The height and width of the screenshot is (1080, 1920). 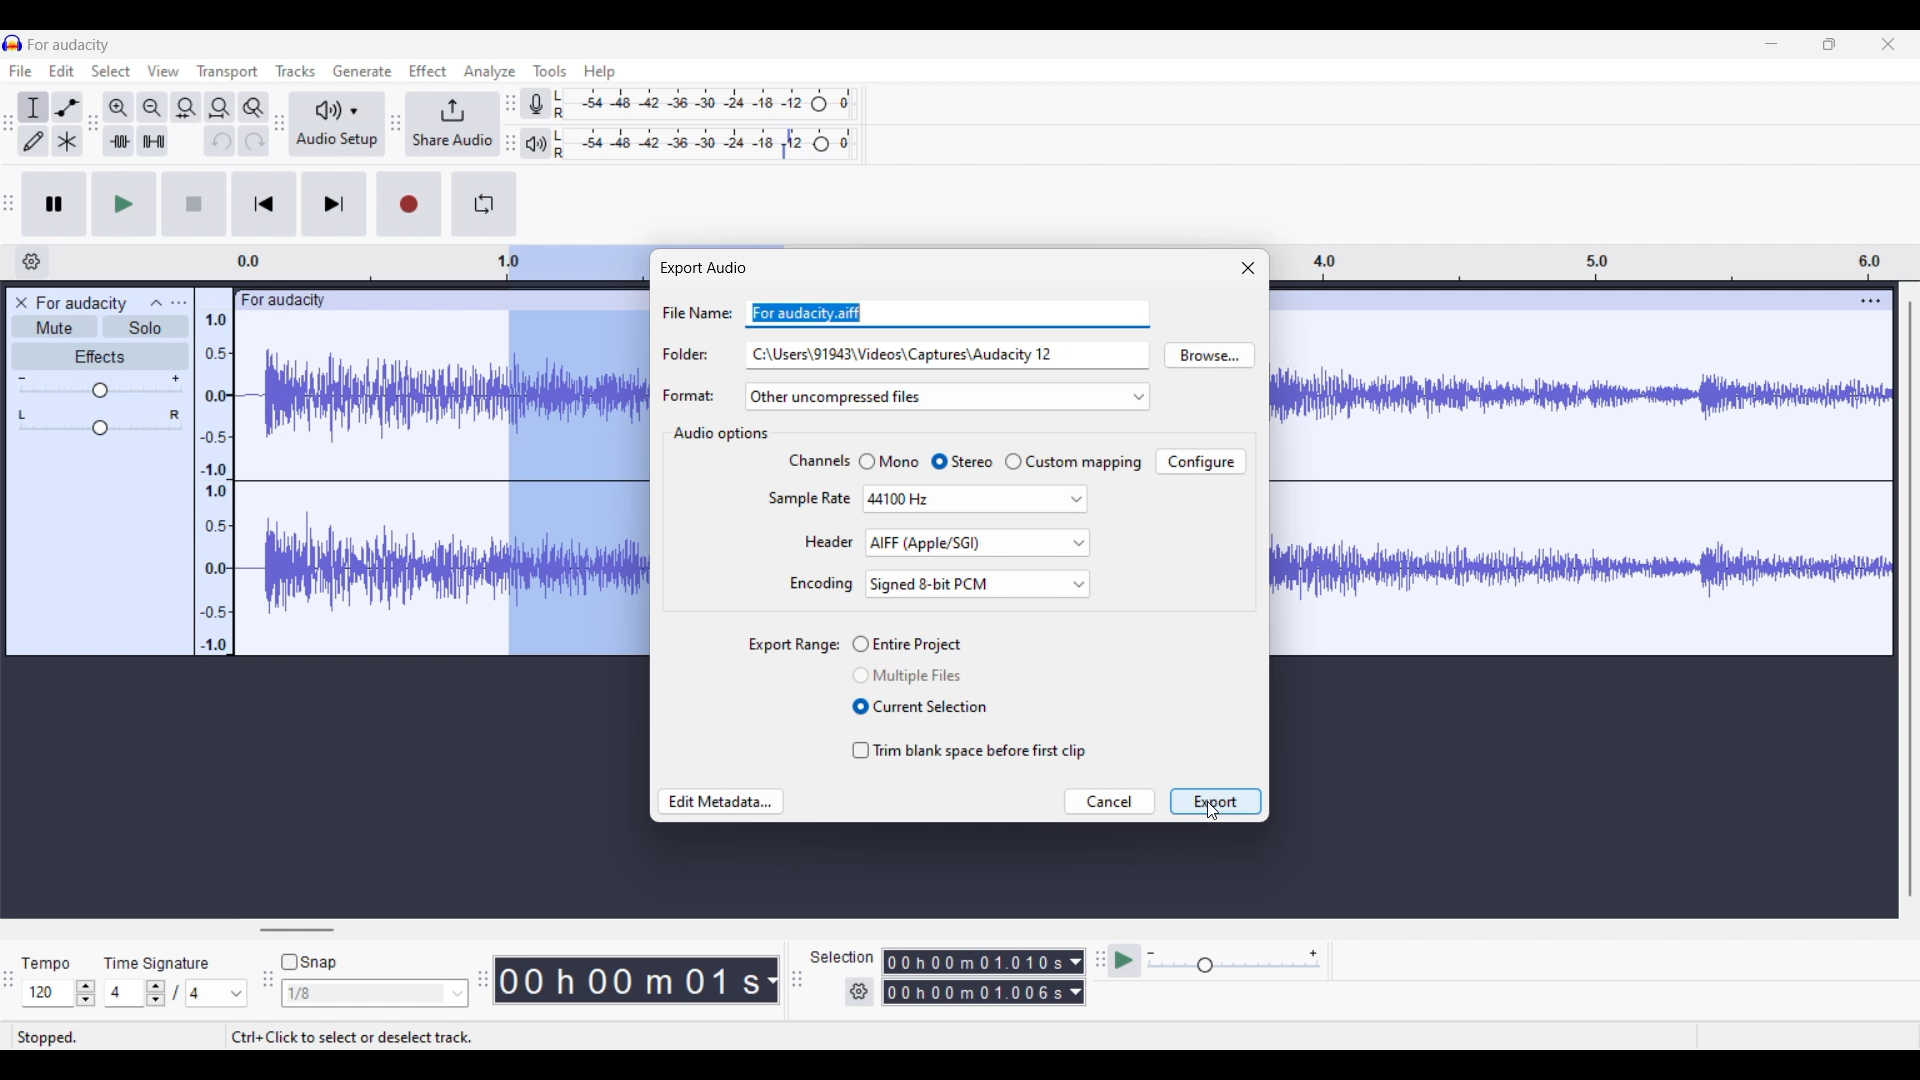 What do you see at coordinates (1213, 812) in the screenshot?
I see `Cursor` at bounding box center [1213, 812].